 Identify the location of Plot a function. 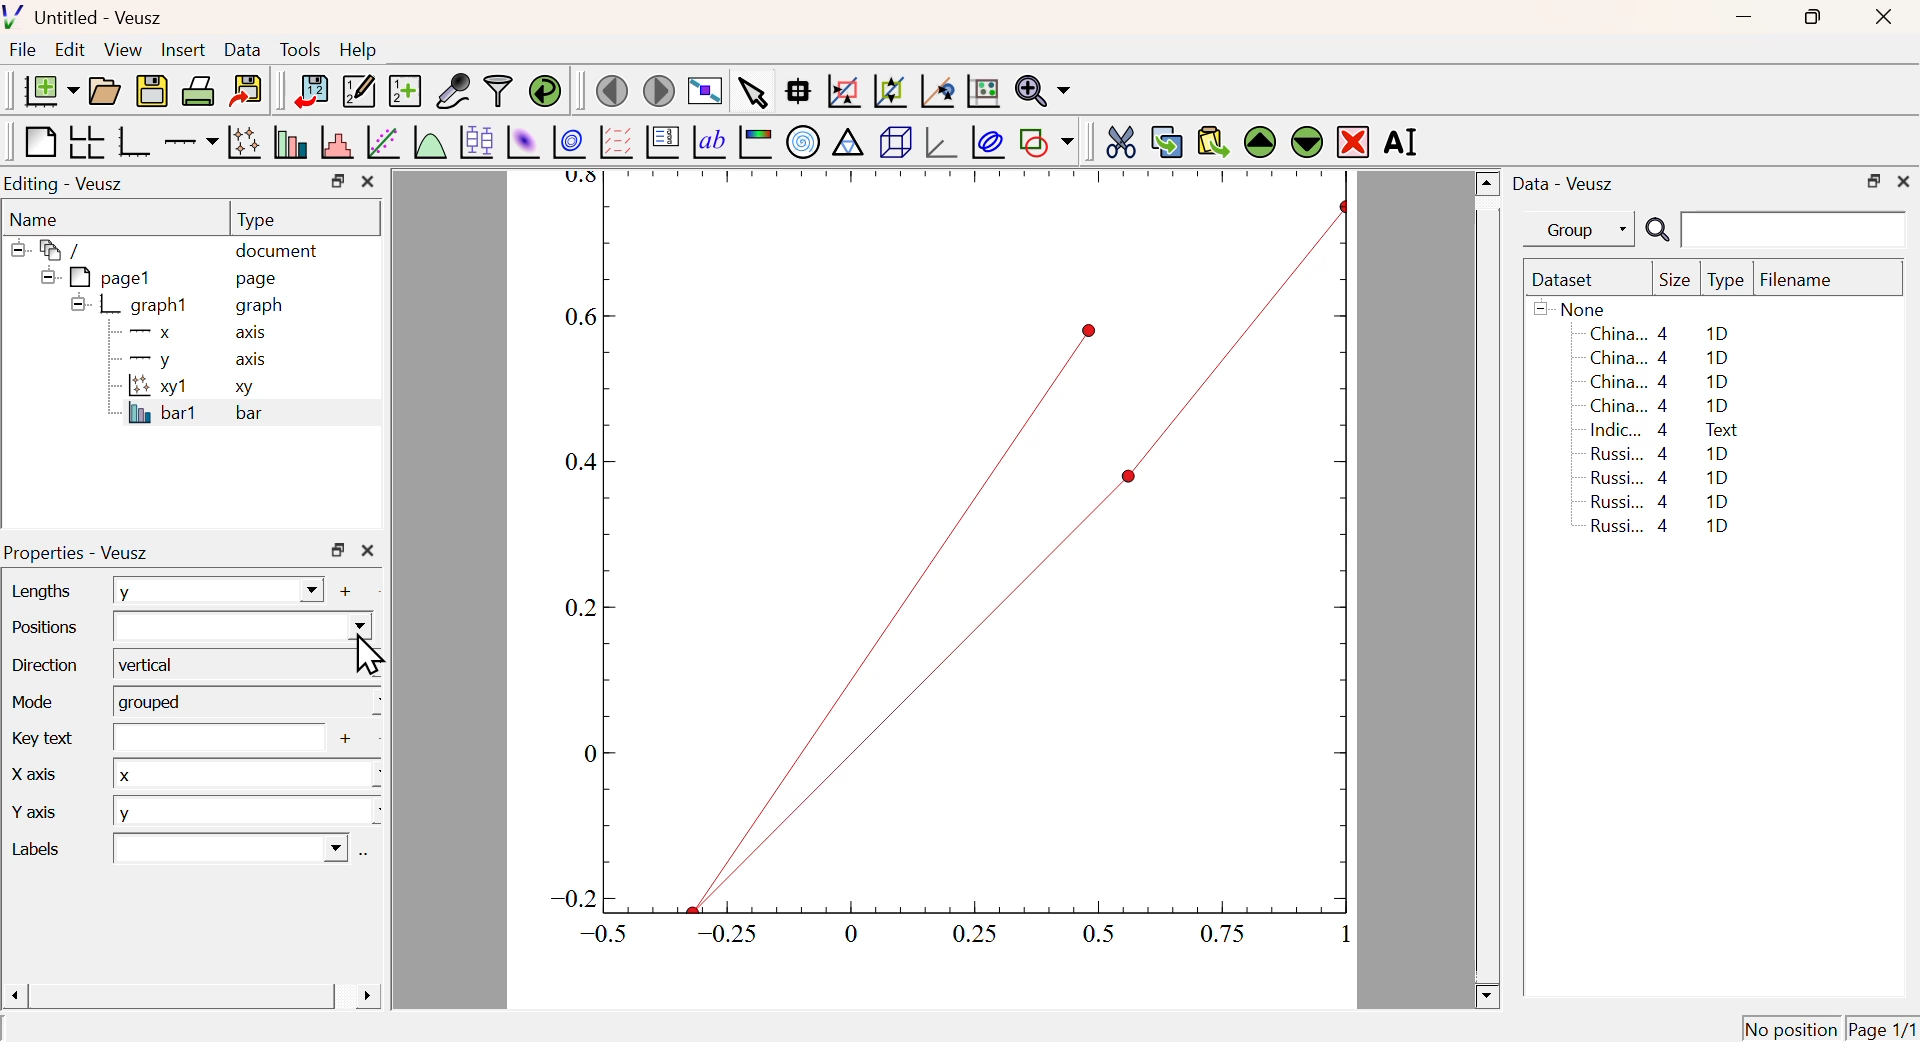
(427, 143).